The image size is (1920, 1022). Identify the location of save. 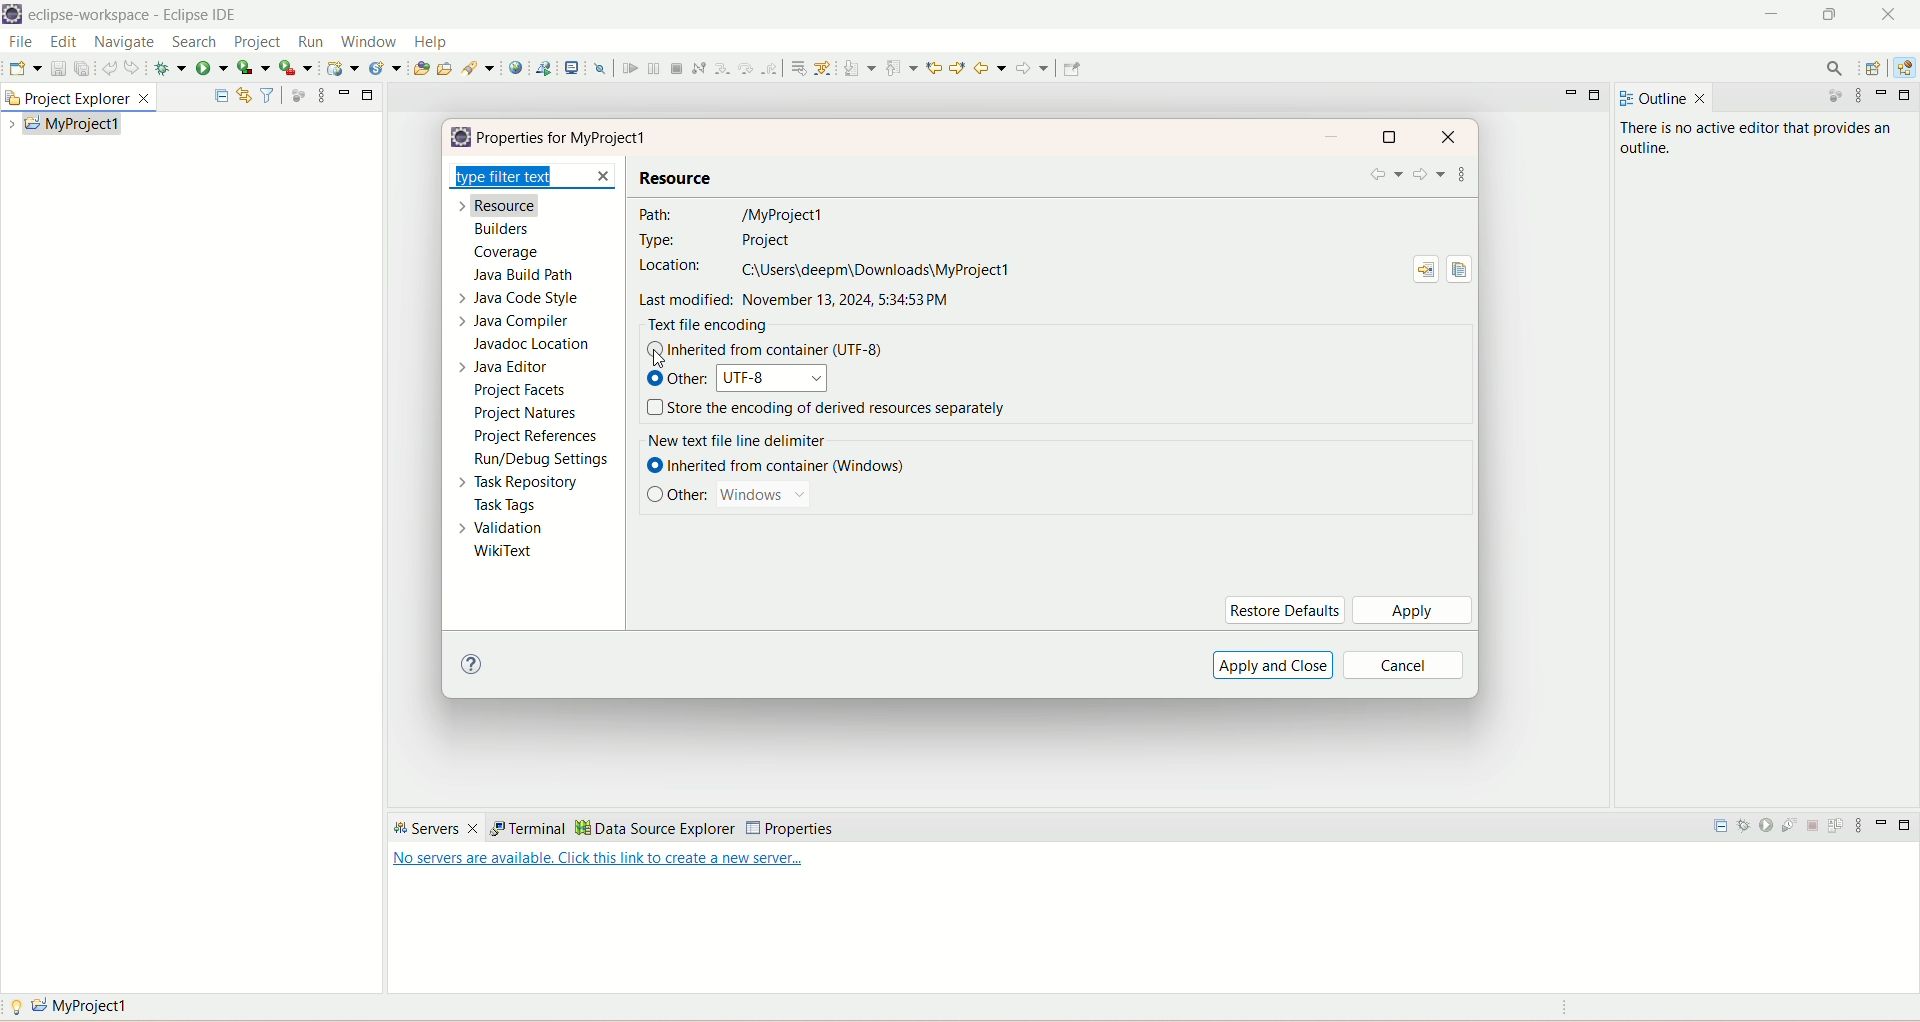
(24, 69).